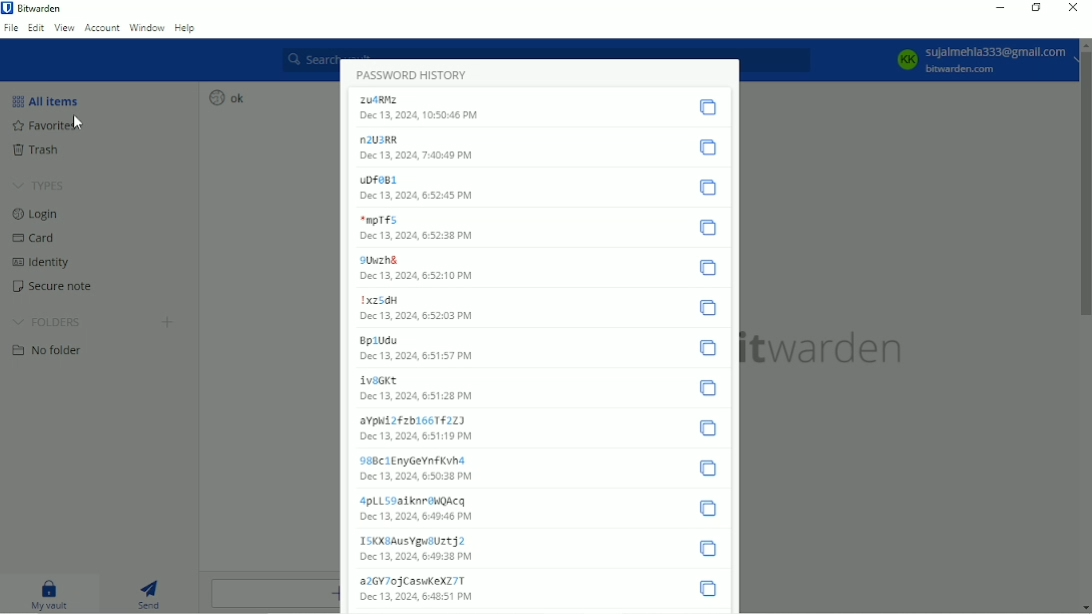 This screenshot has width=1092, height=614. What do you see at coordinates (417, 477) in the screenshot?
I see `Dec 13, 2024, 6:50:38 PM` at bounding box center [417, 477].